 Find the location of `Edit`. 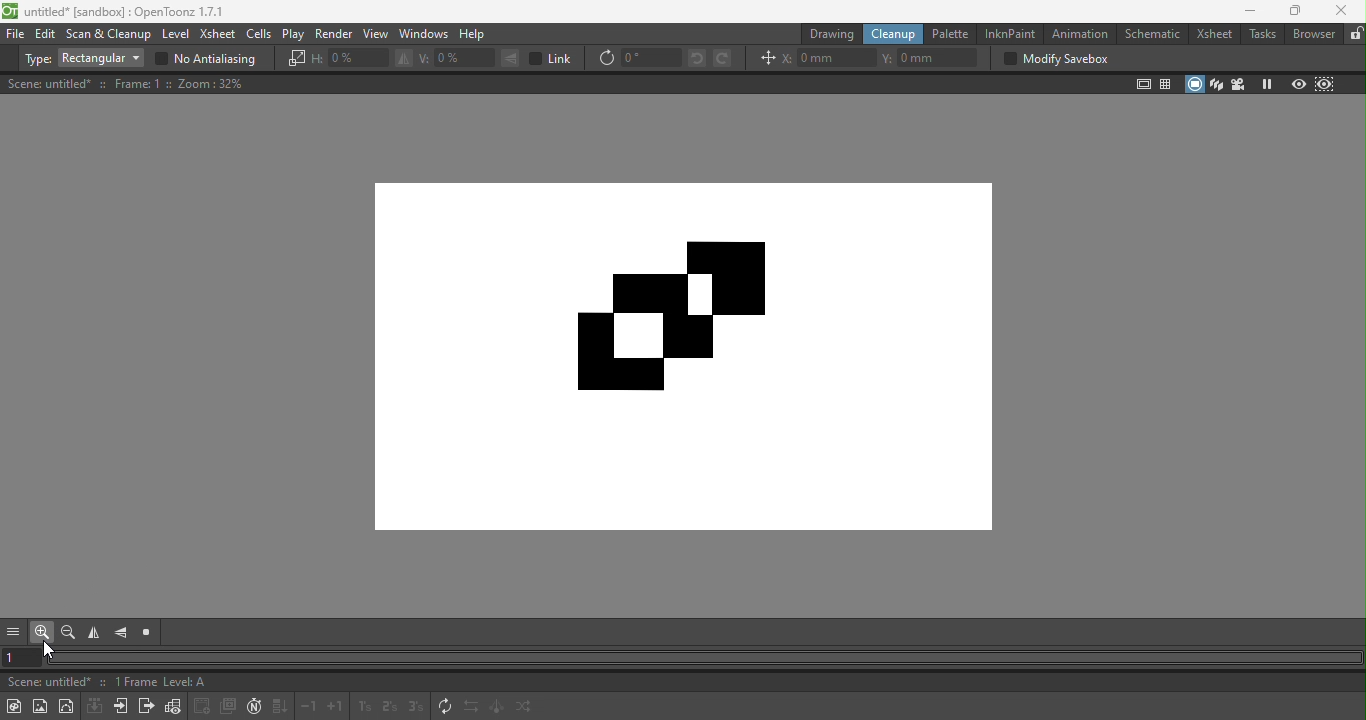

Edit is located at coordinates (47, 35).